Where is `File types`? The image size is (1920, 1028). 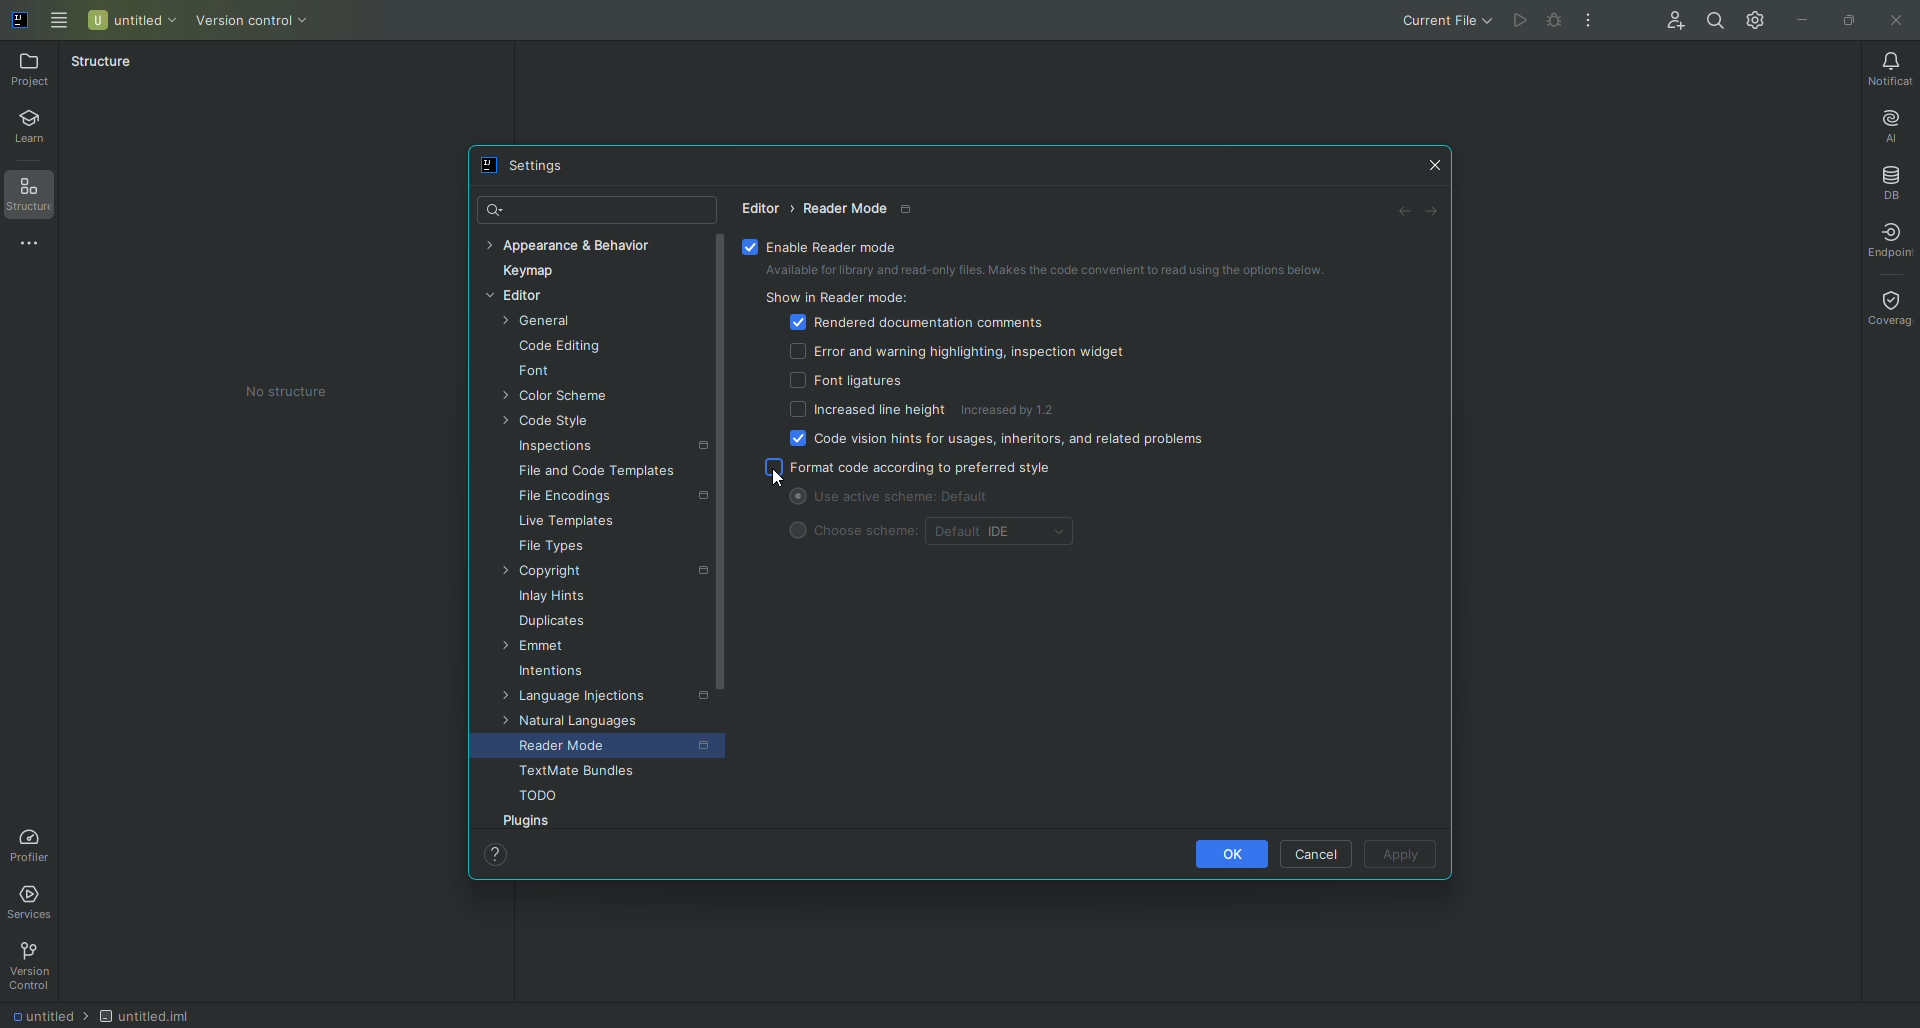 File types is located at coordinates (545, 549).